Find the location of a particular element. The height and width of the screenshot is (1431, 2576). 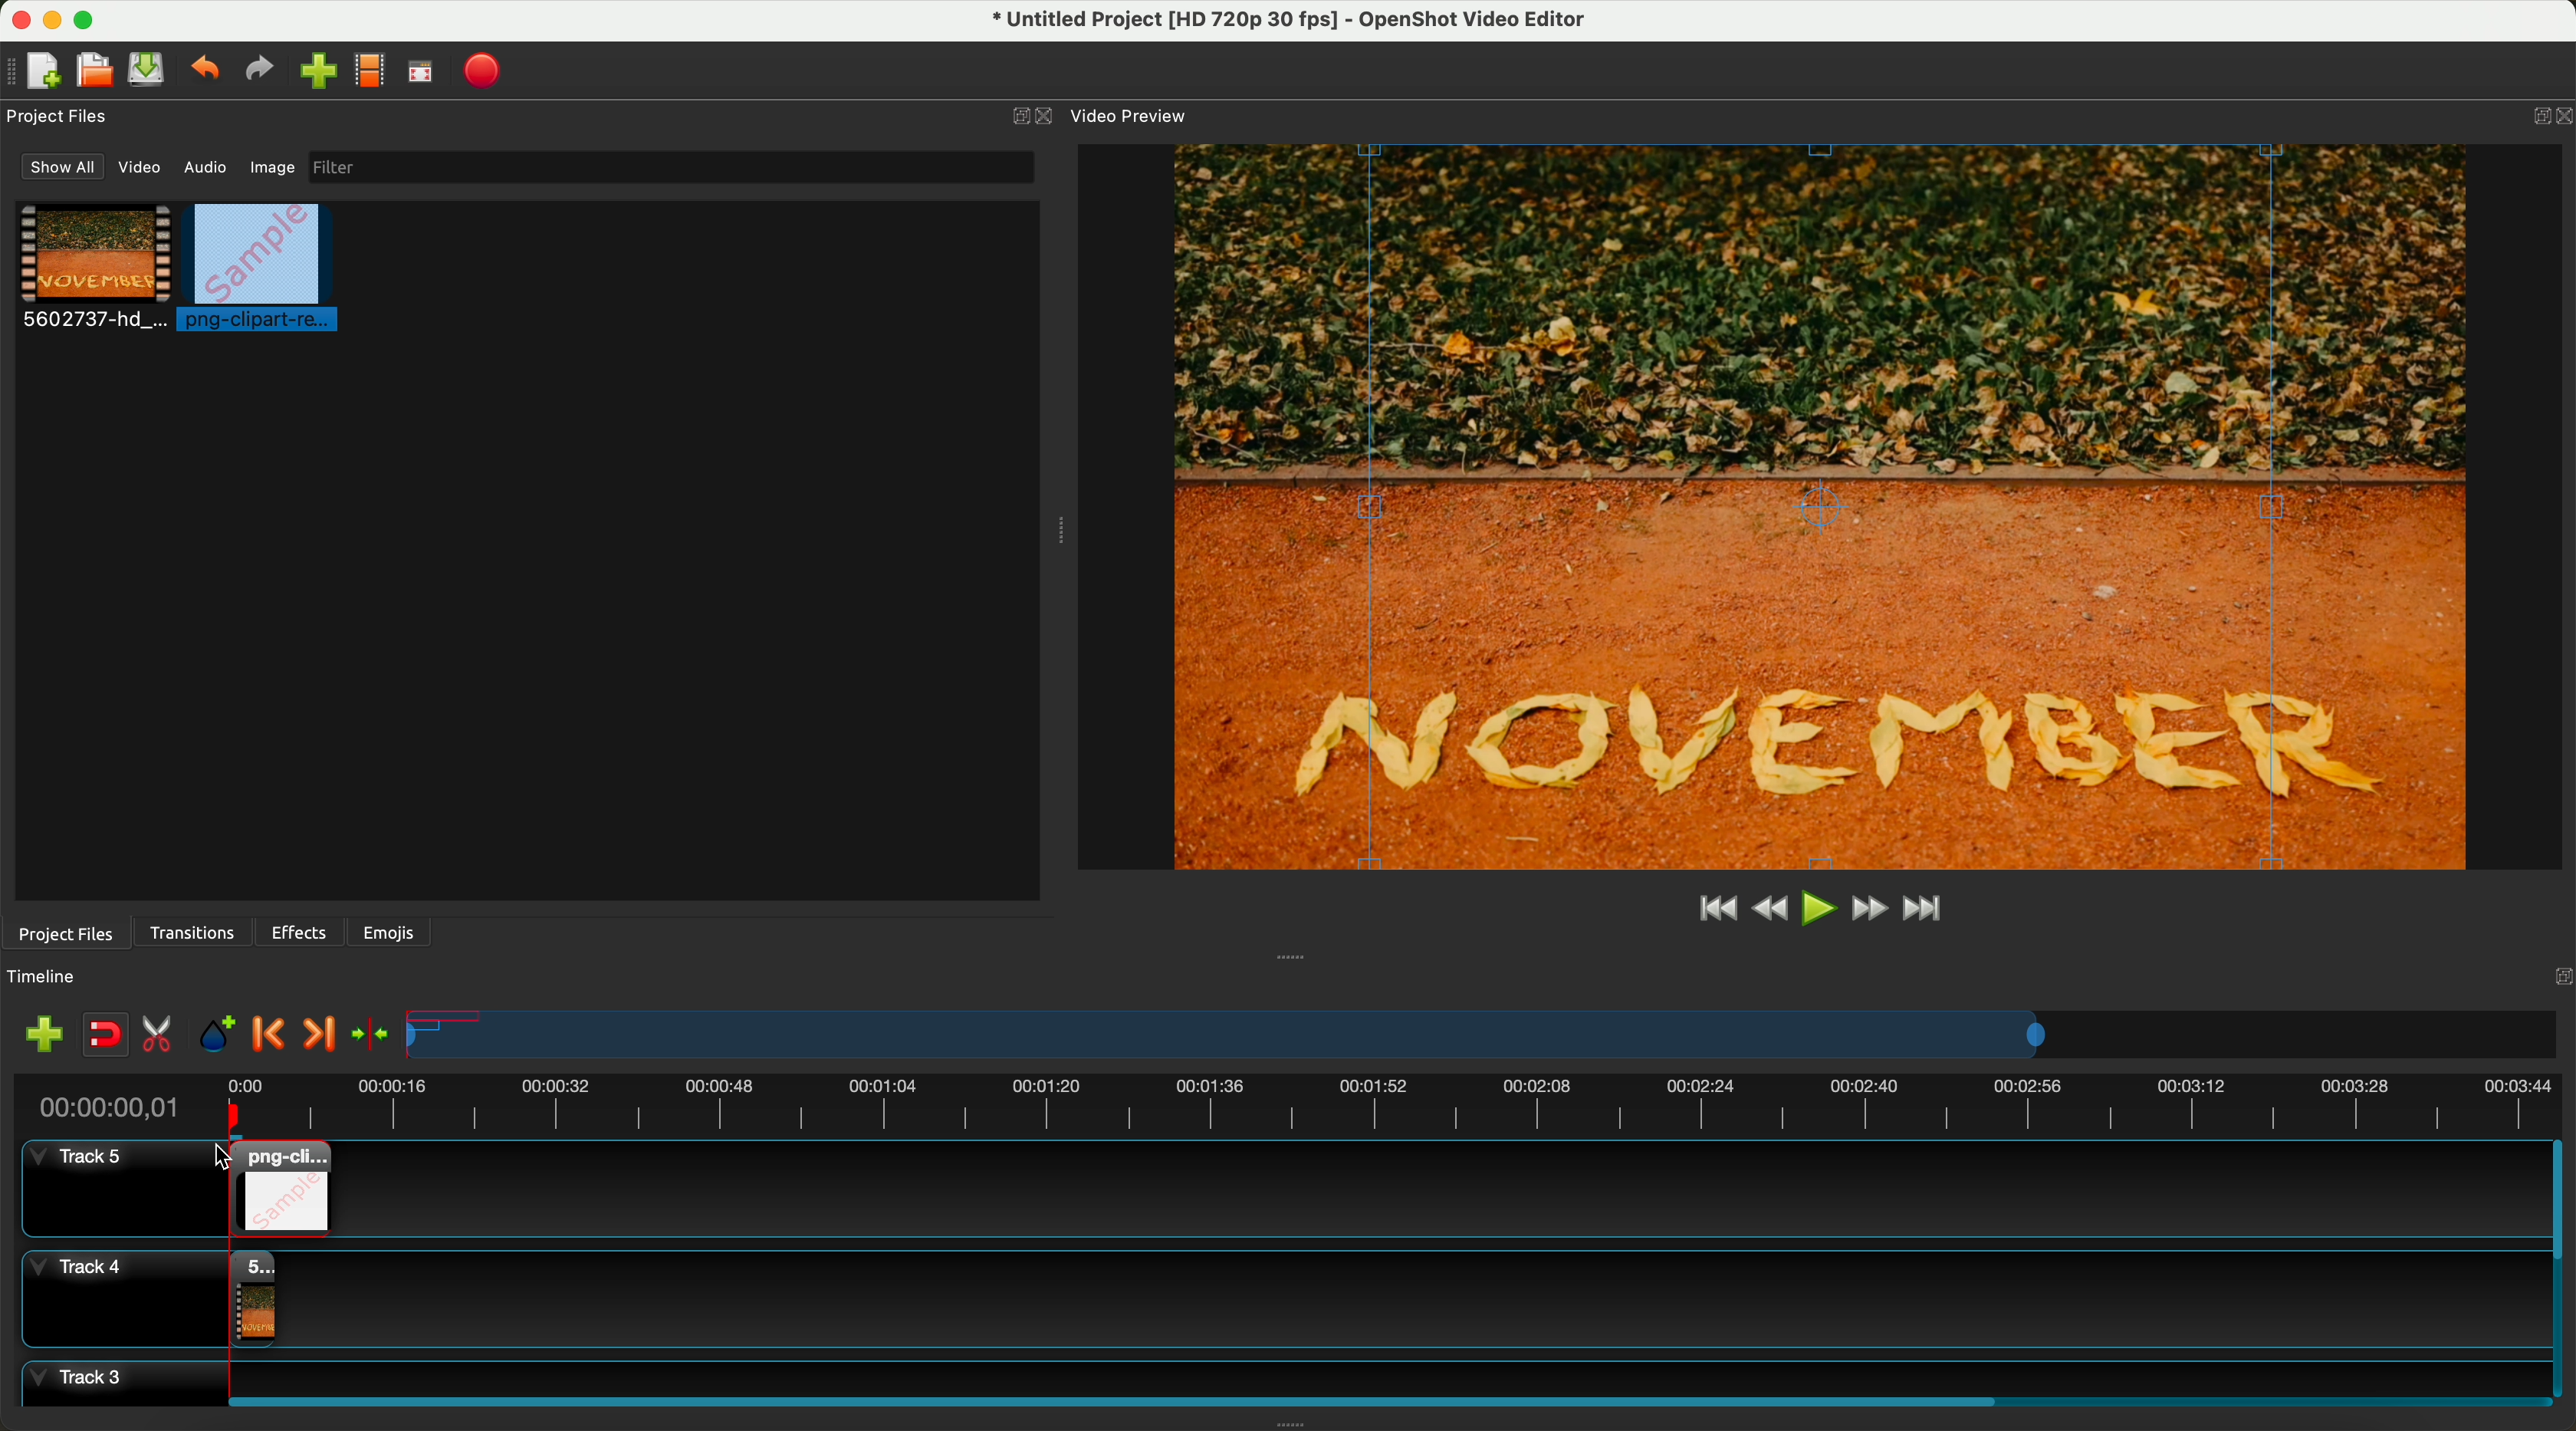

rewind is located at coordinates (1768, 911).